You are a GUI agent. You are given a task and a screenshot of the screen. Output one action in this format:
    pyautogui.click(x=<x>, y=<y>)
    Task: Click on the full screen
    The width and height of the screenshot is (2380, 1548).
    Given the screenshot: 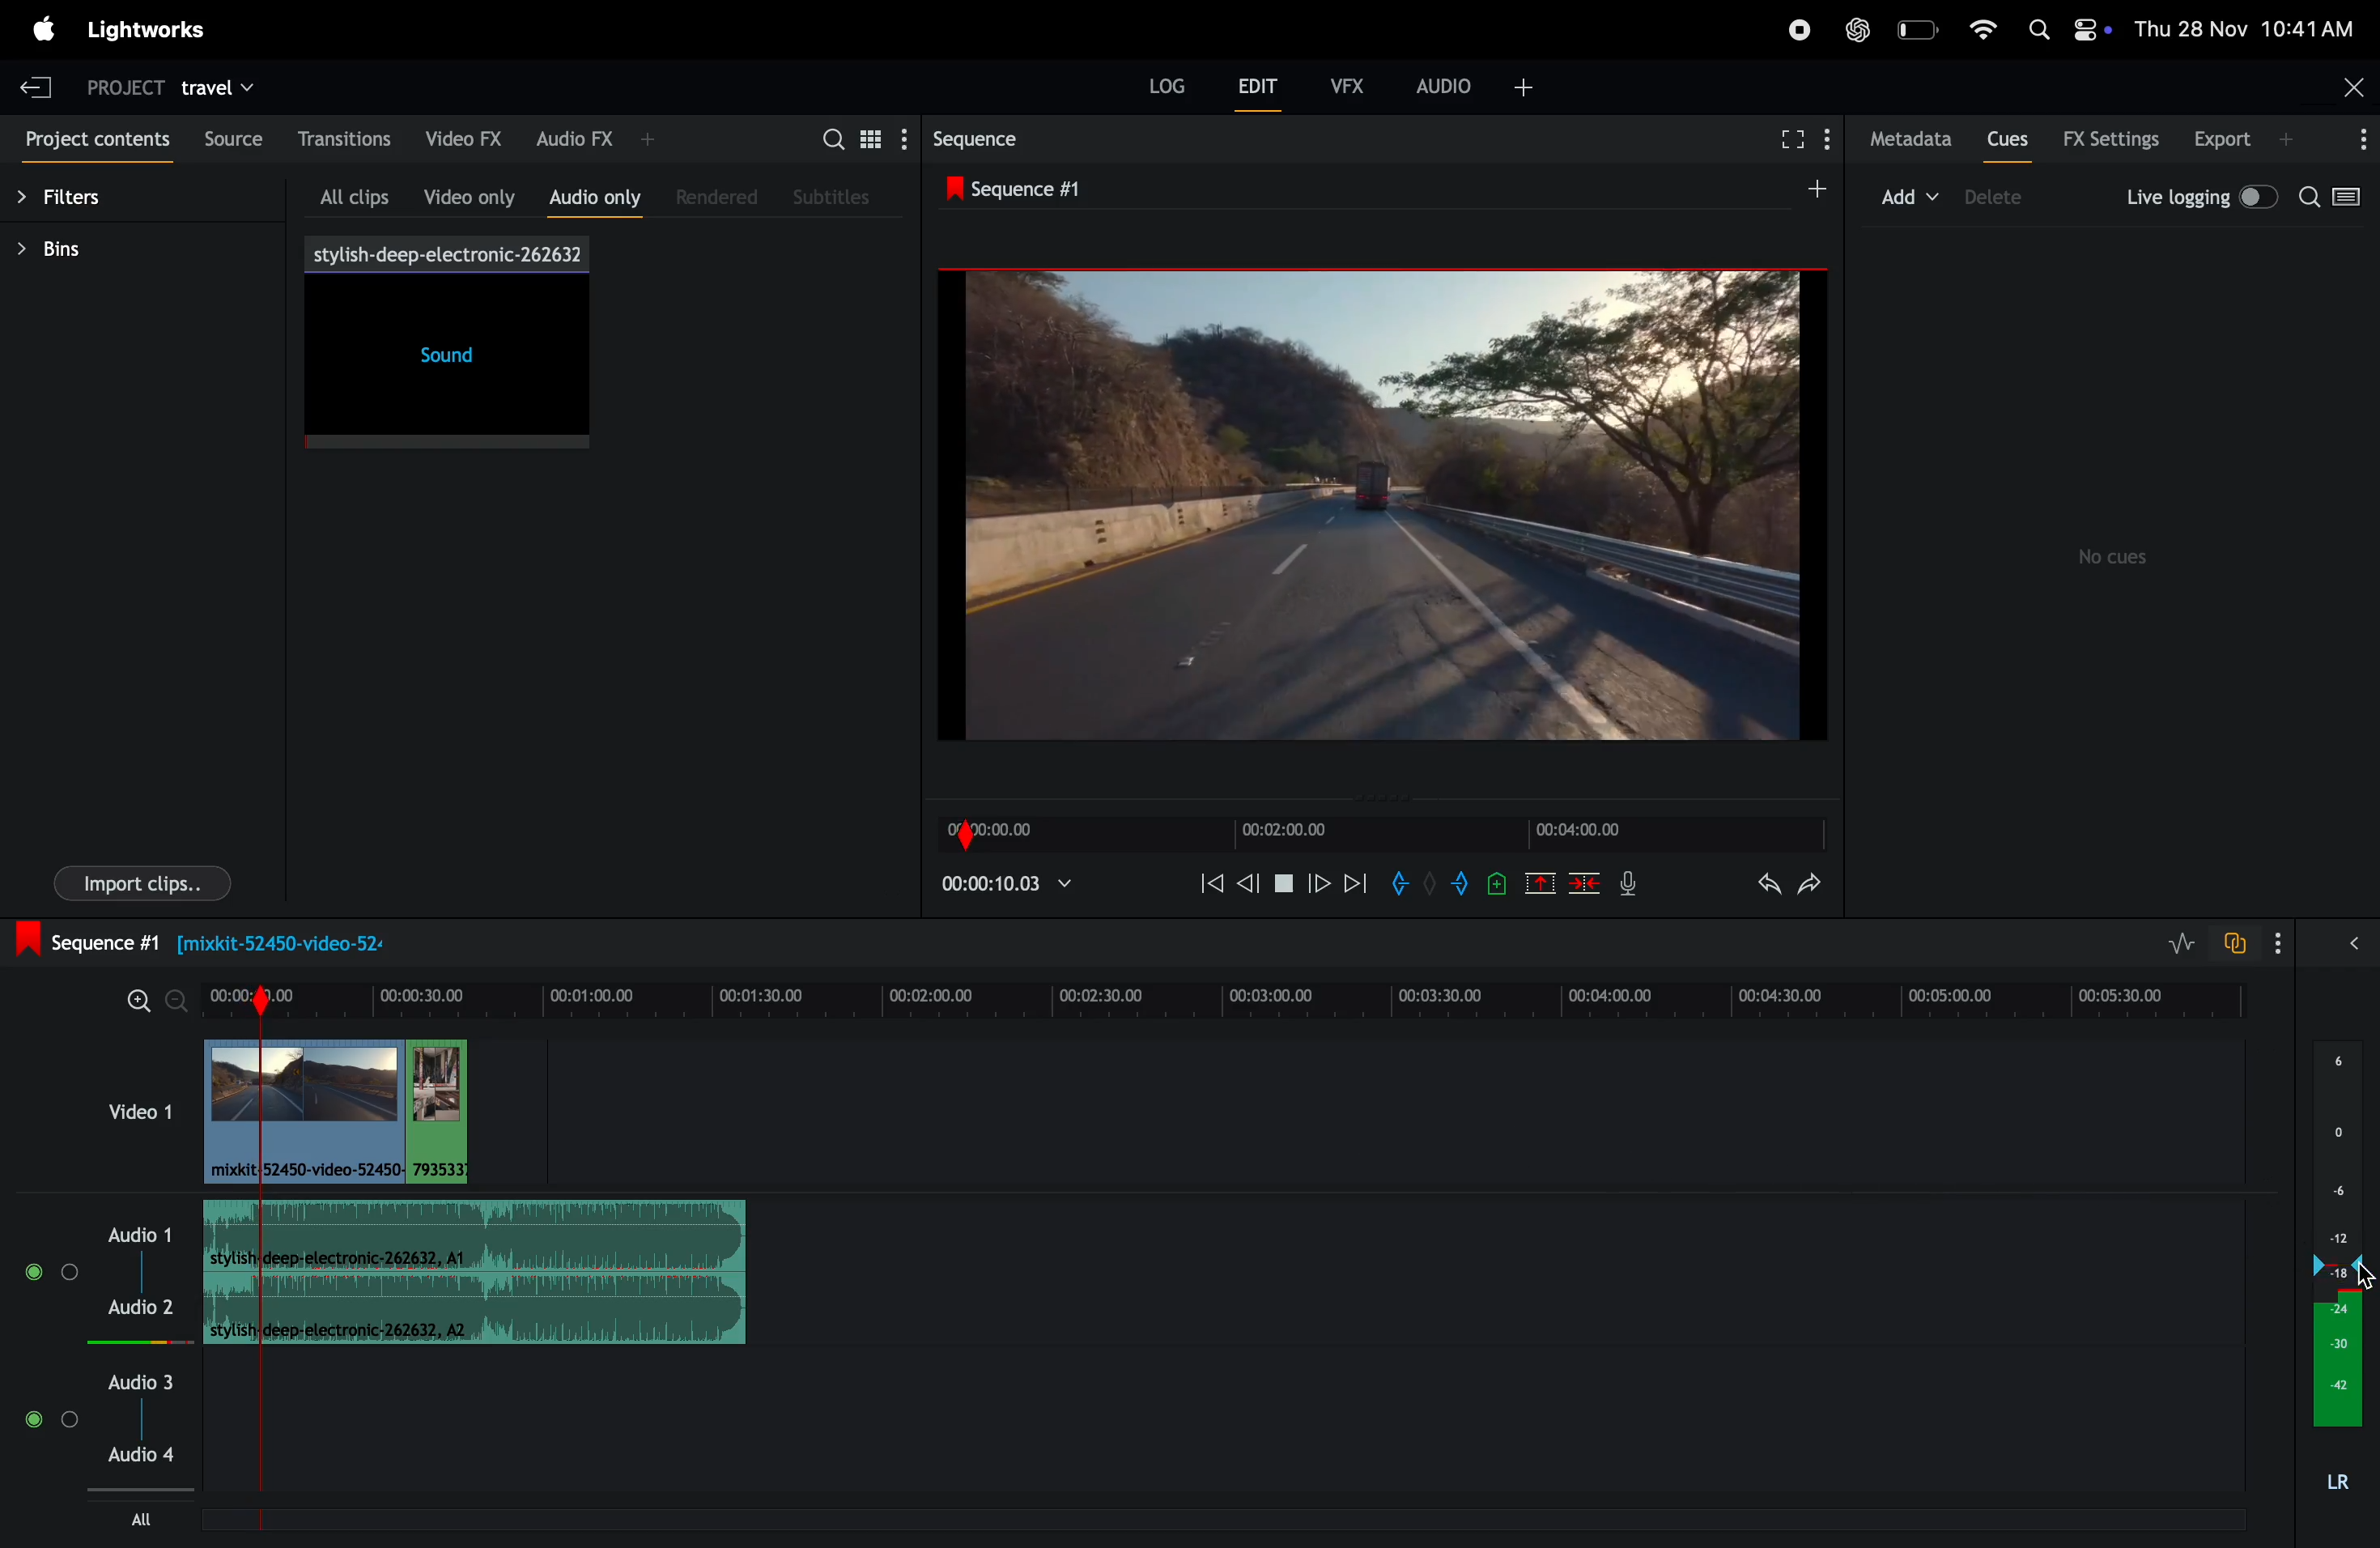 What is the action you would take?
    pyautogui.click(x=1797, y=138)
    